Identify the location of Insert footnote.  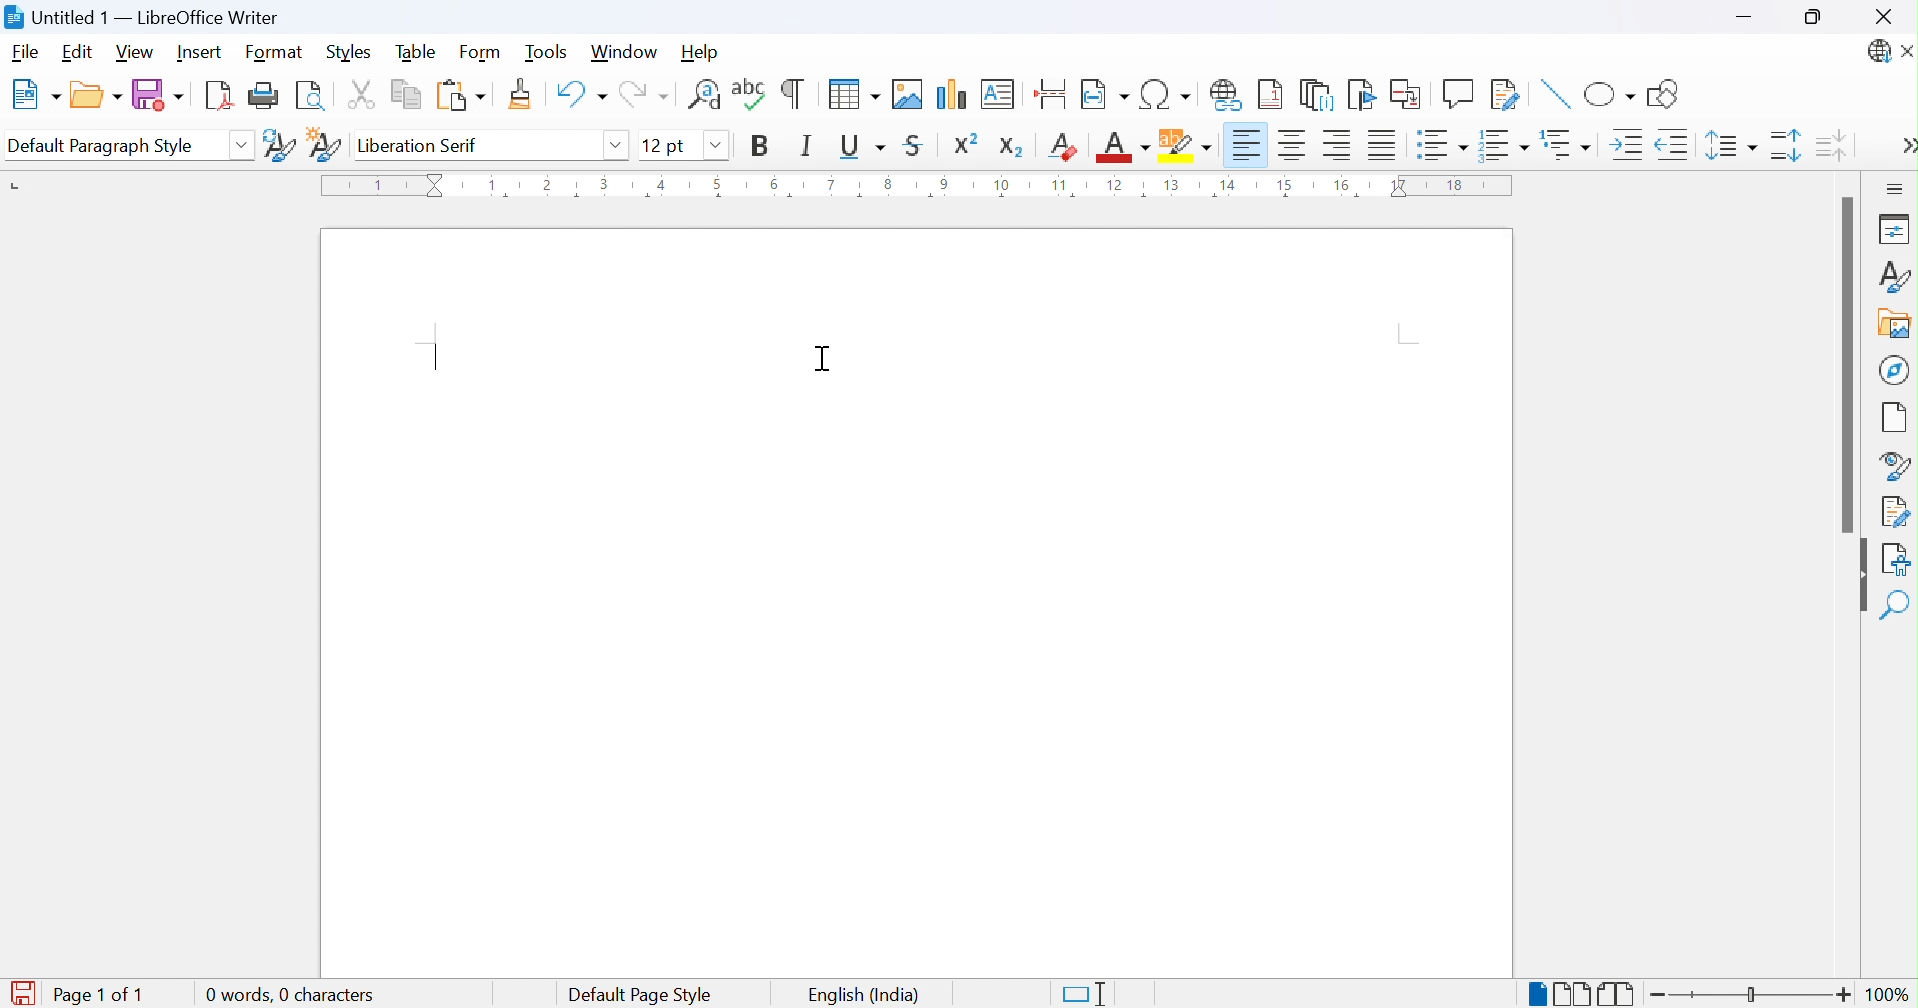
(1270, 96).